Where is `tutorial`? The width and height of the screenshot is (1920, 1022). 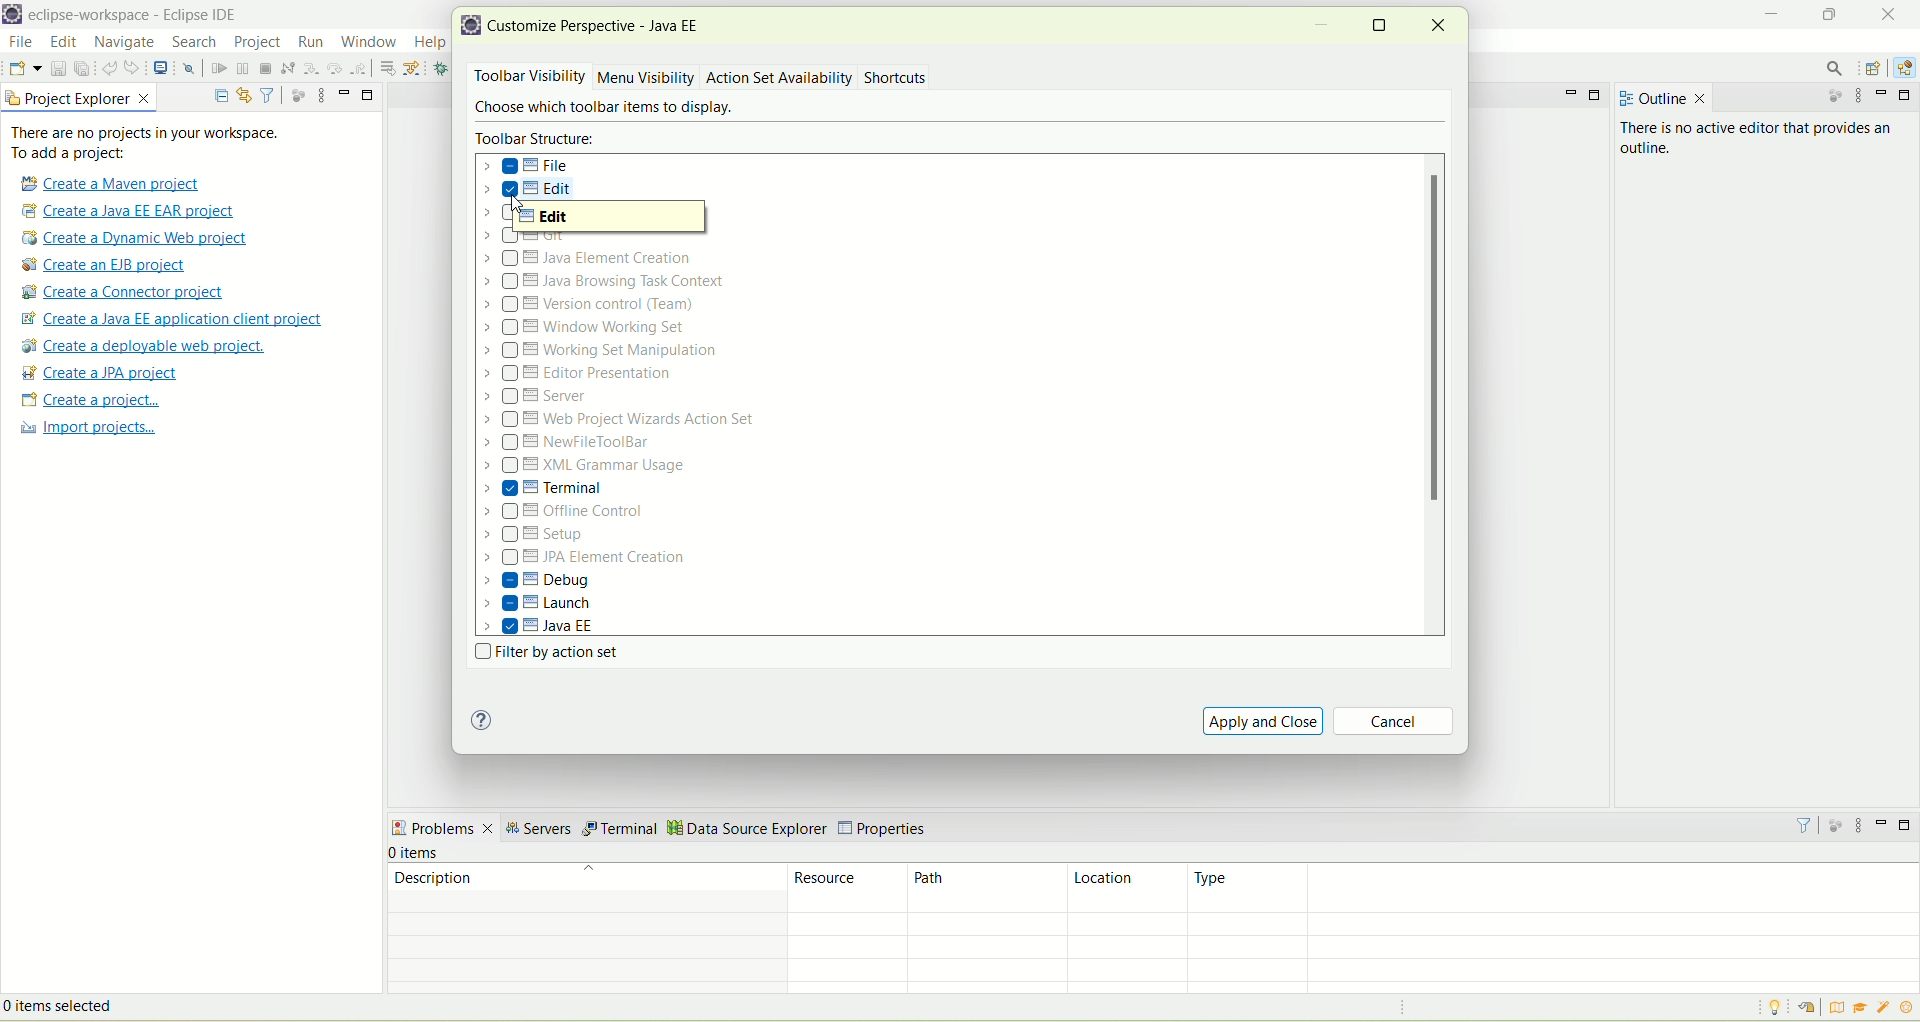
tutorial is located at coordinates (1861, 1007).